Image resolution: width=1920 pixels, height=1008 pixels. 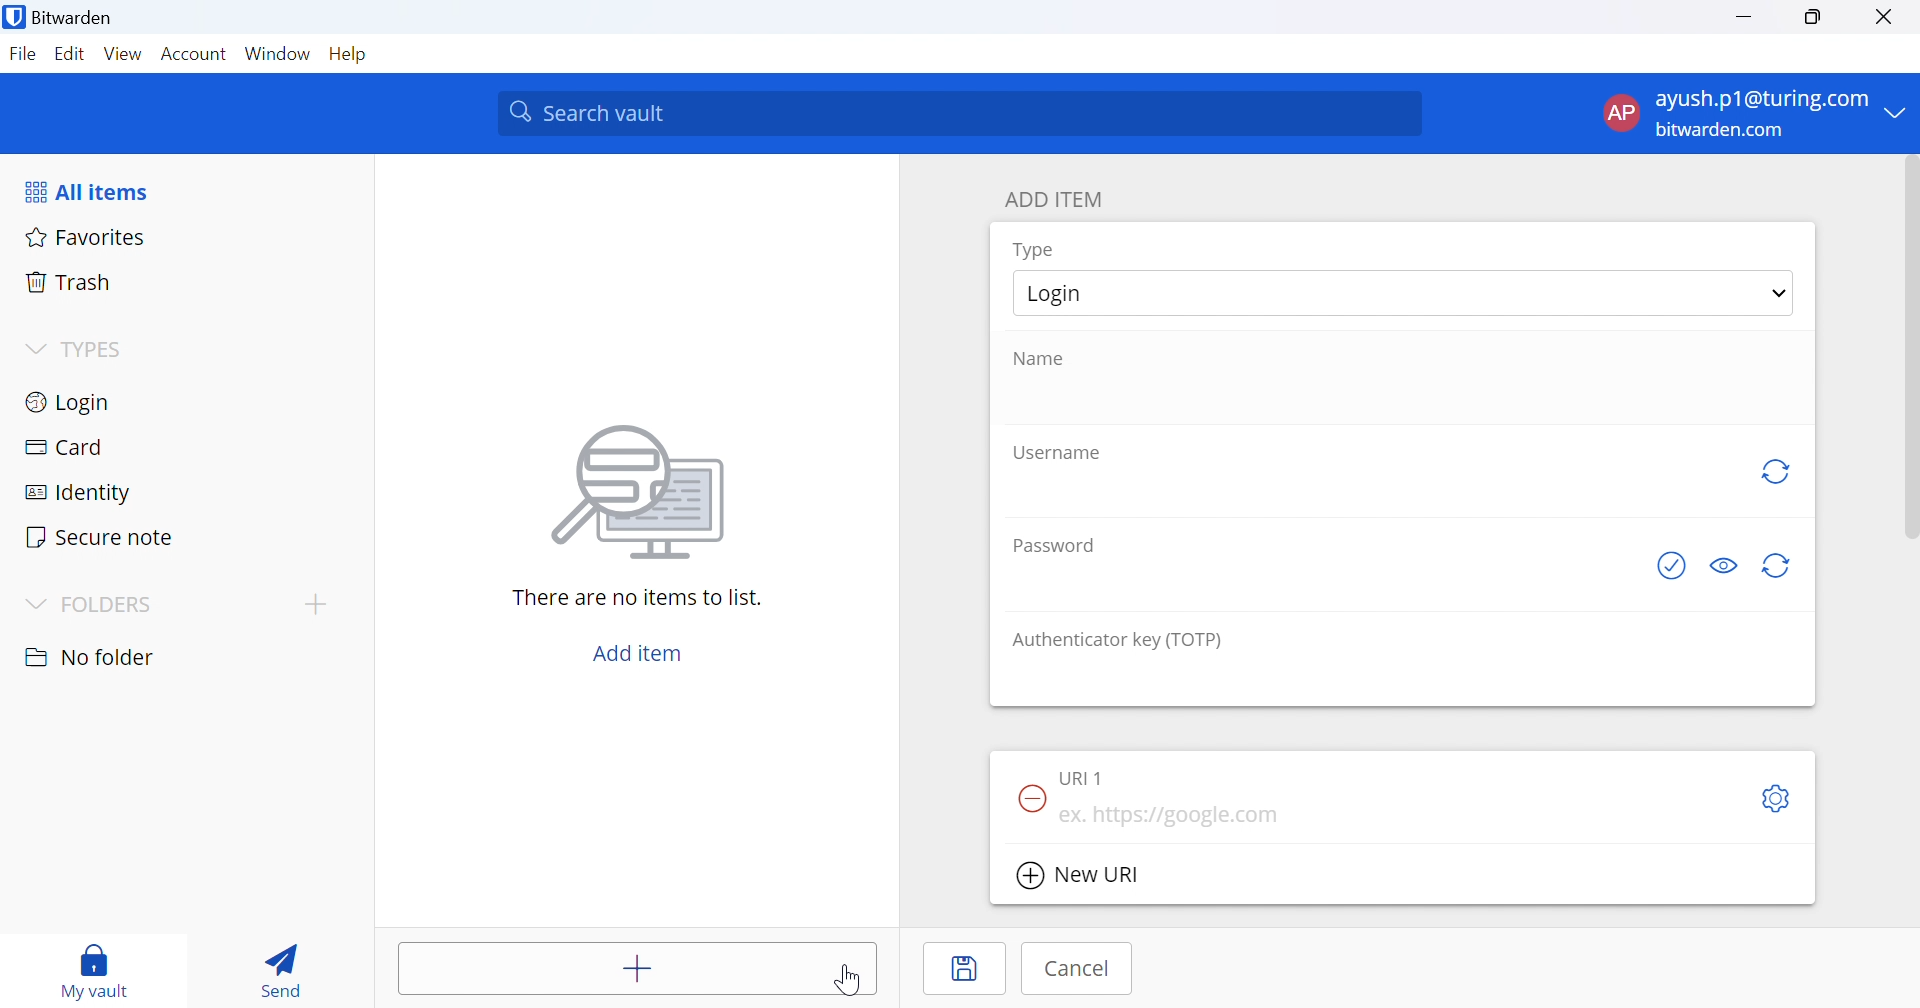 What do you see at coordinates (100, 970) in the screenshot?
I see `my vault` at bounding box center [100, 970].